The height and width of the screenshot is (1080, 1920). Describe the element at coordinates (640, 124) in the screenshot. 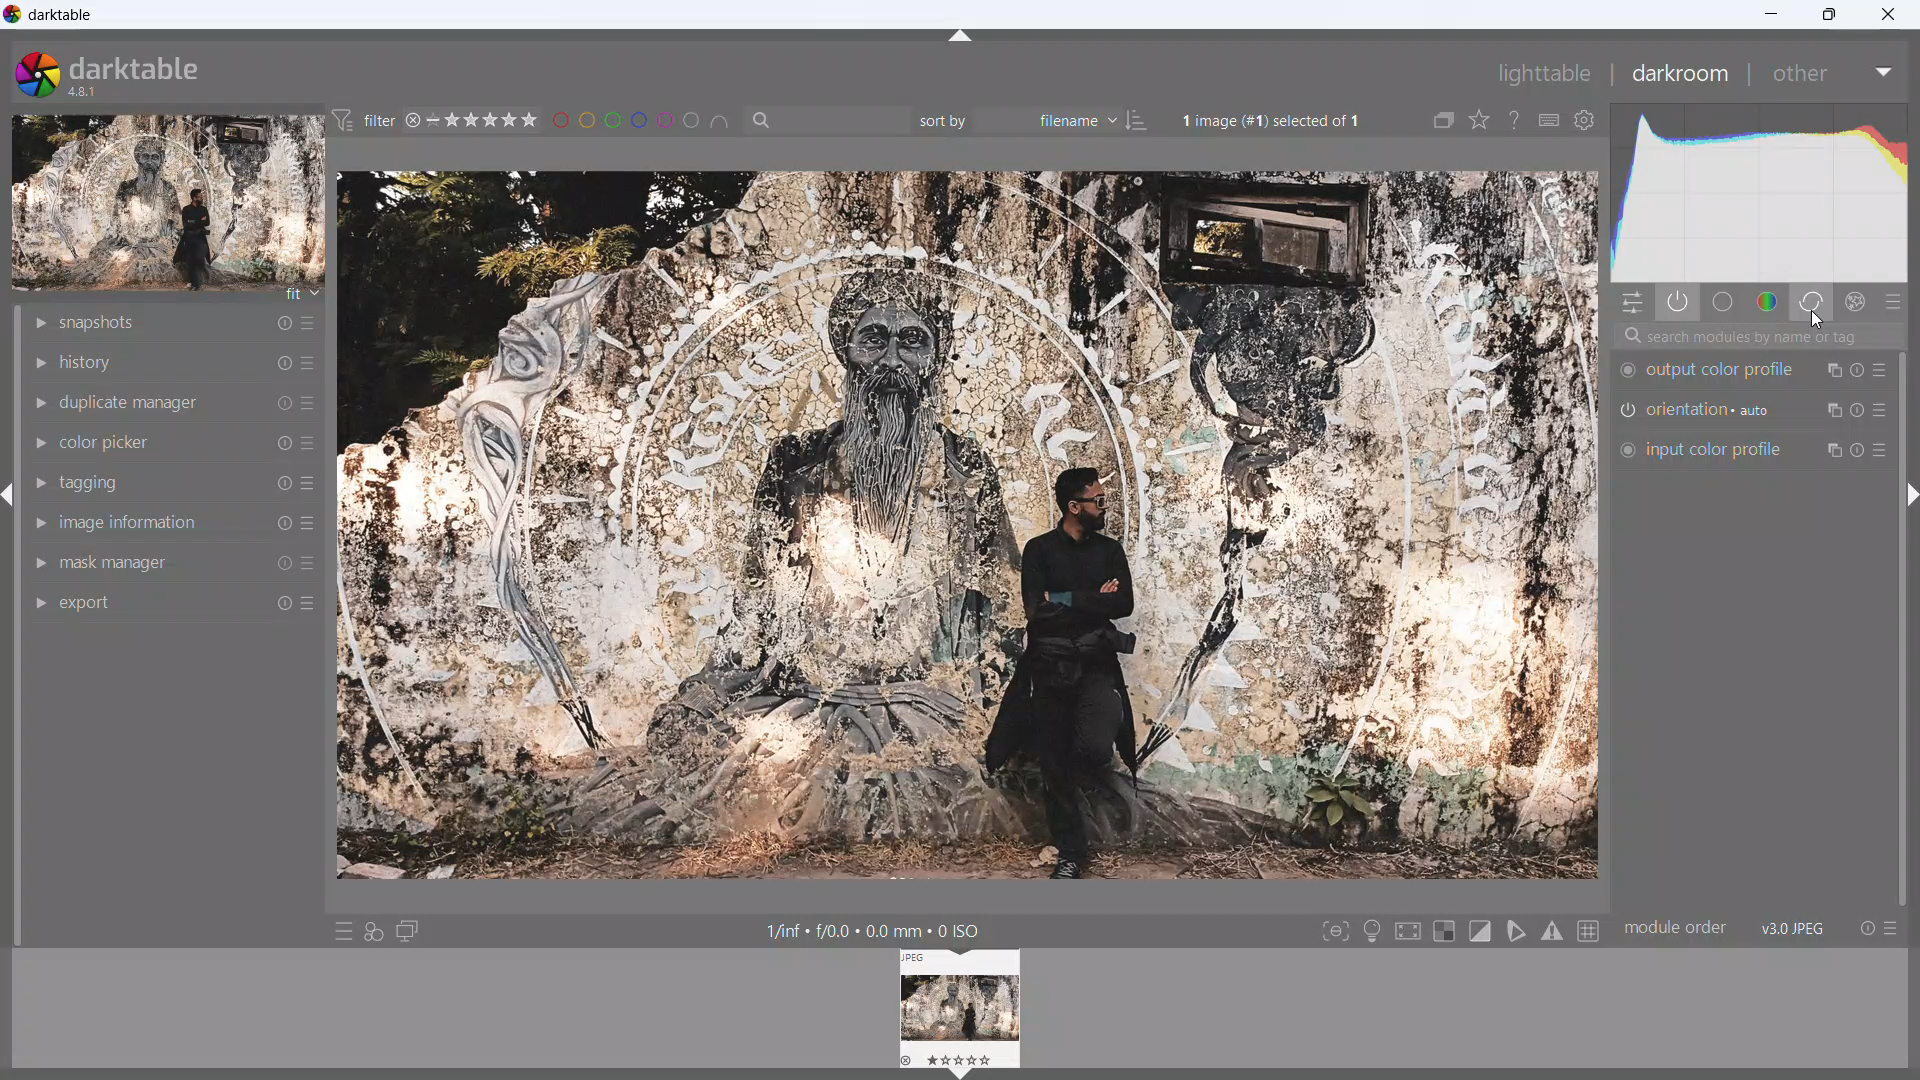

I see `filter images by color level` at that location.